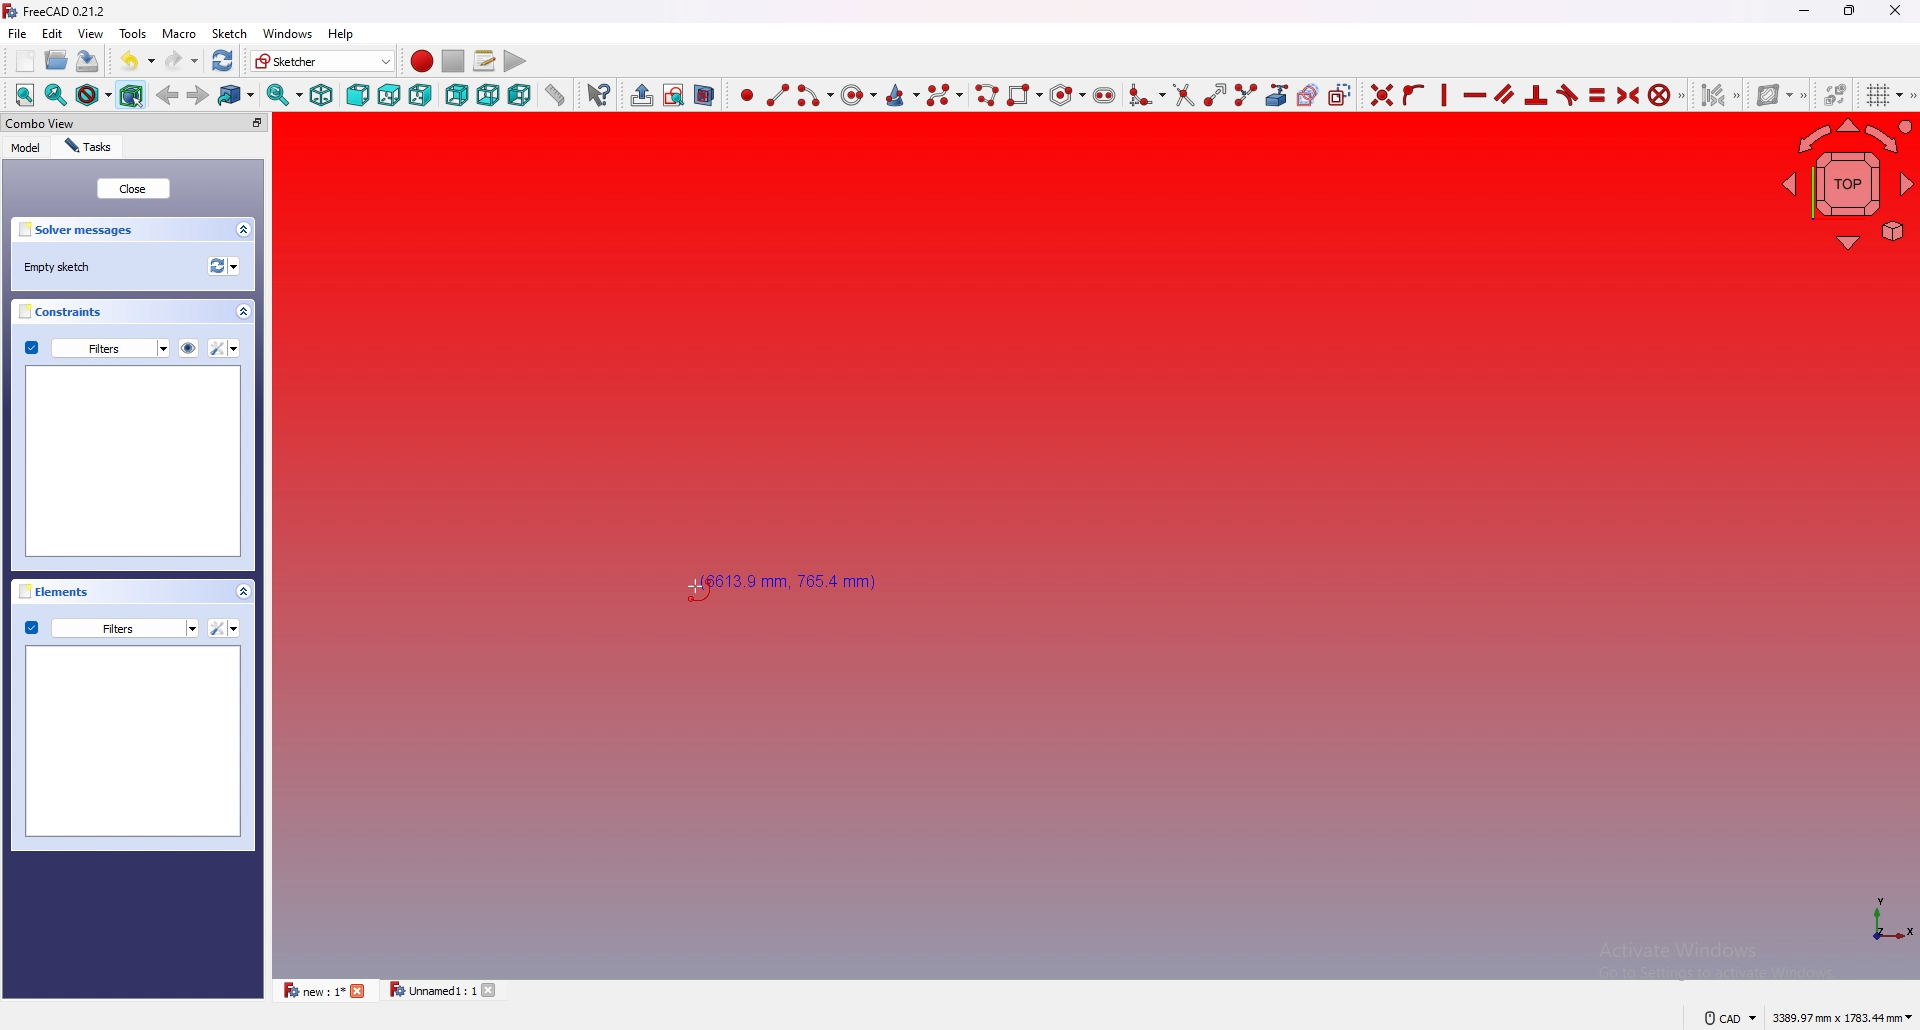  What do you see at coordinates (1182, 94) in the screenshot?
I see `trim edge` at bounding box center [1182, 94].